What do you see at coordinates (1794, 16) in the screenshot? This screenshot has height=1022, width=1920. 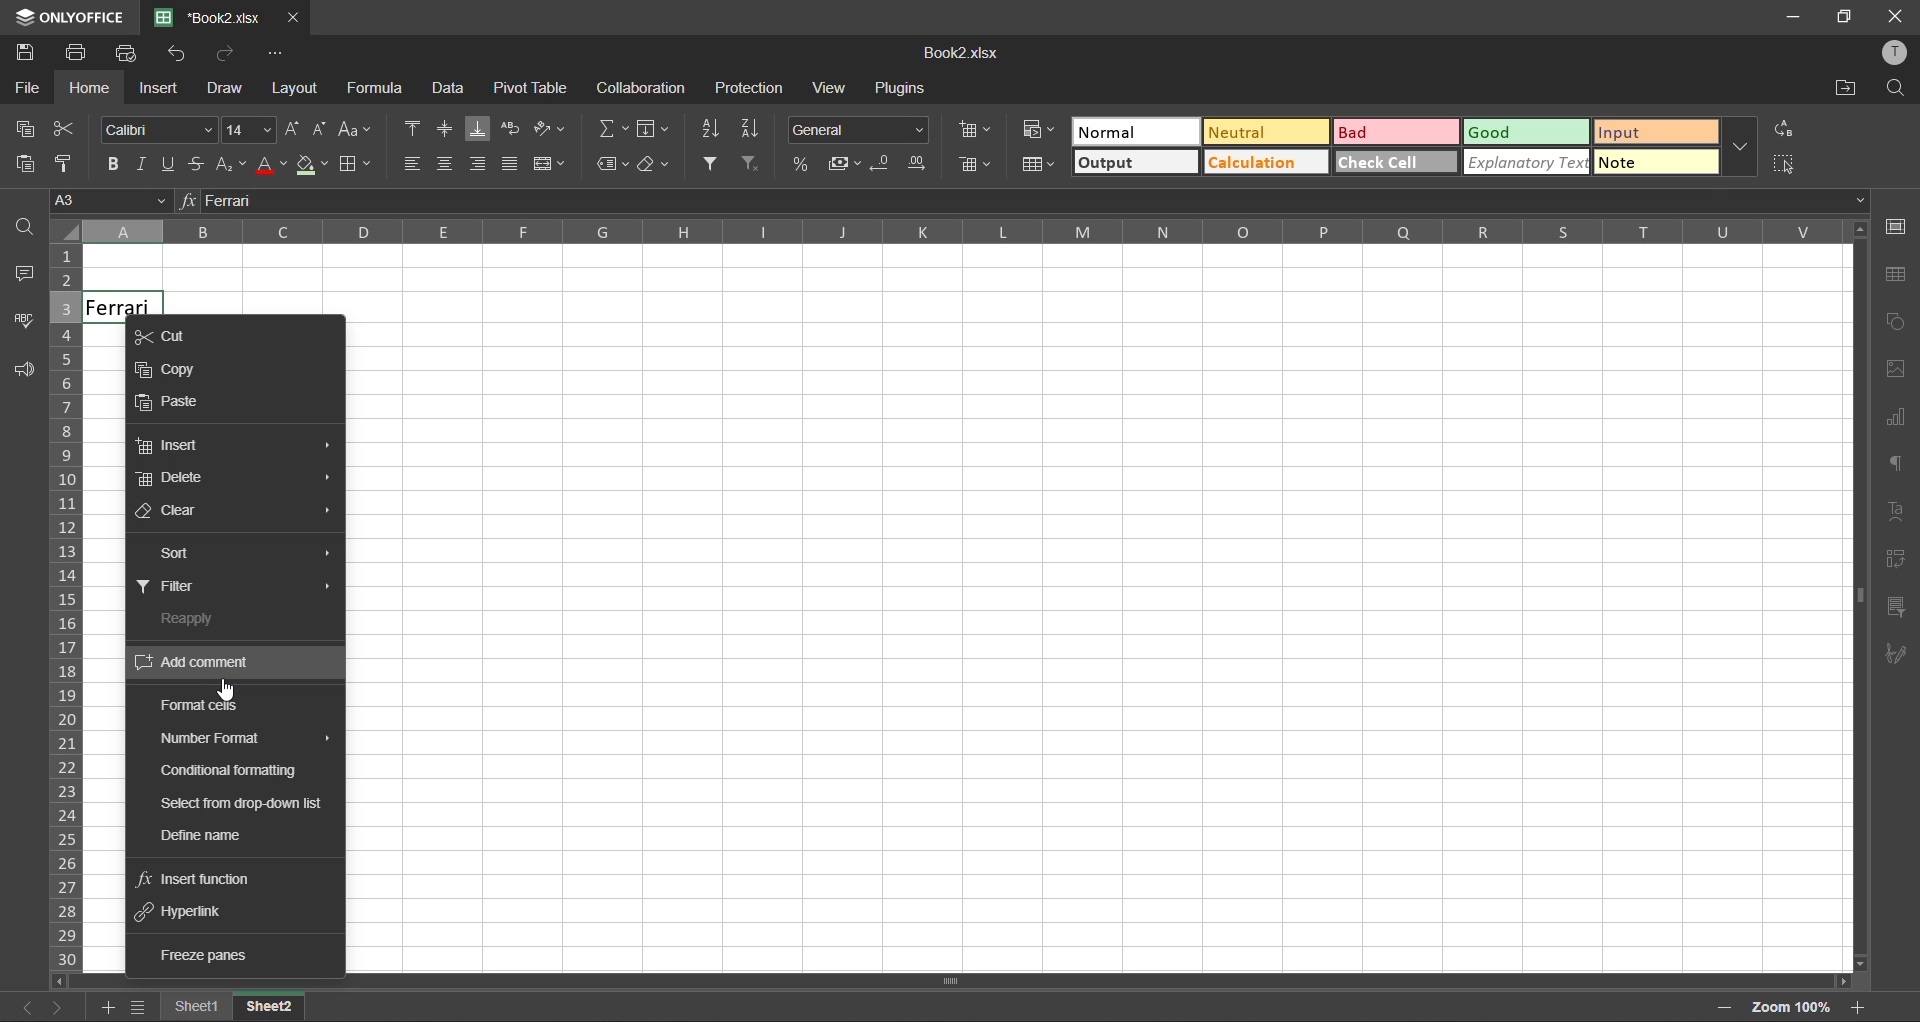 I see `Minimize ` at bounding box center [1794, 16].